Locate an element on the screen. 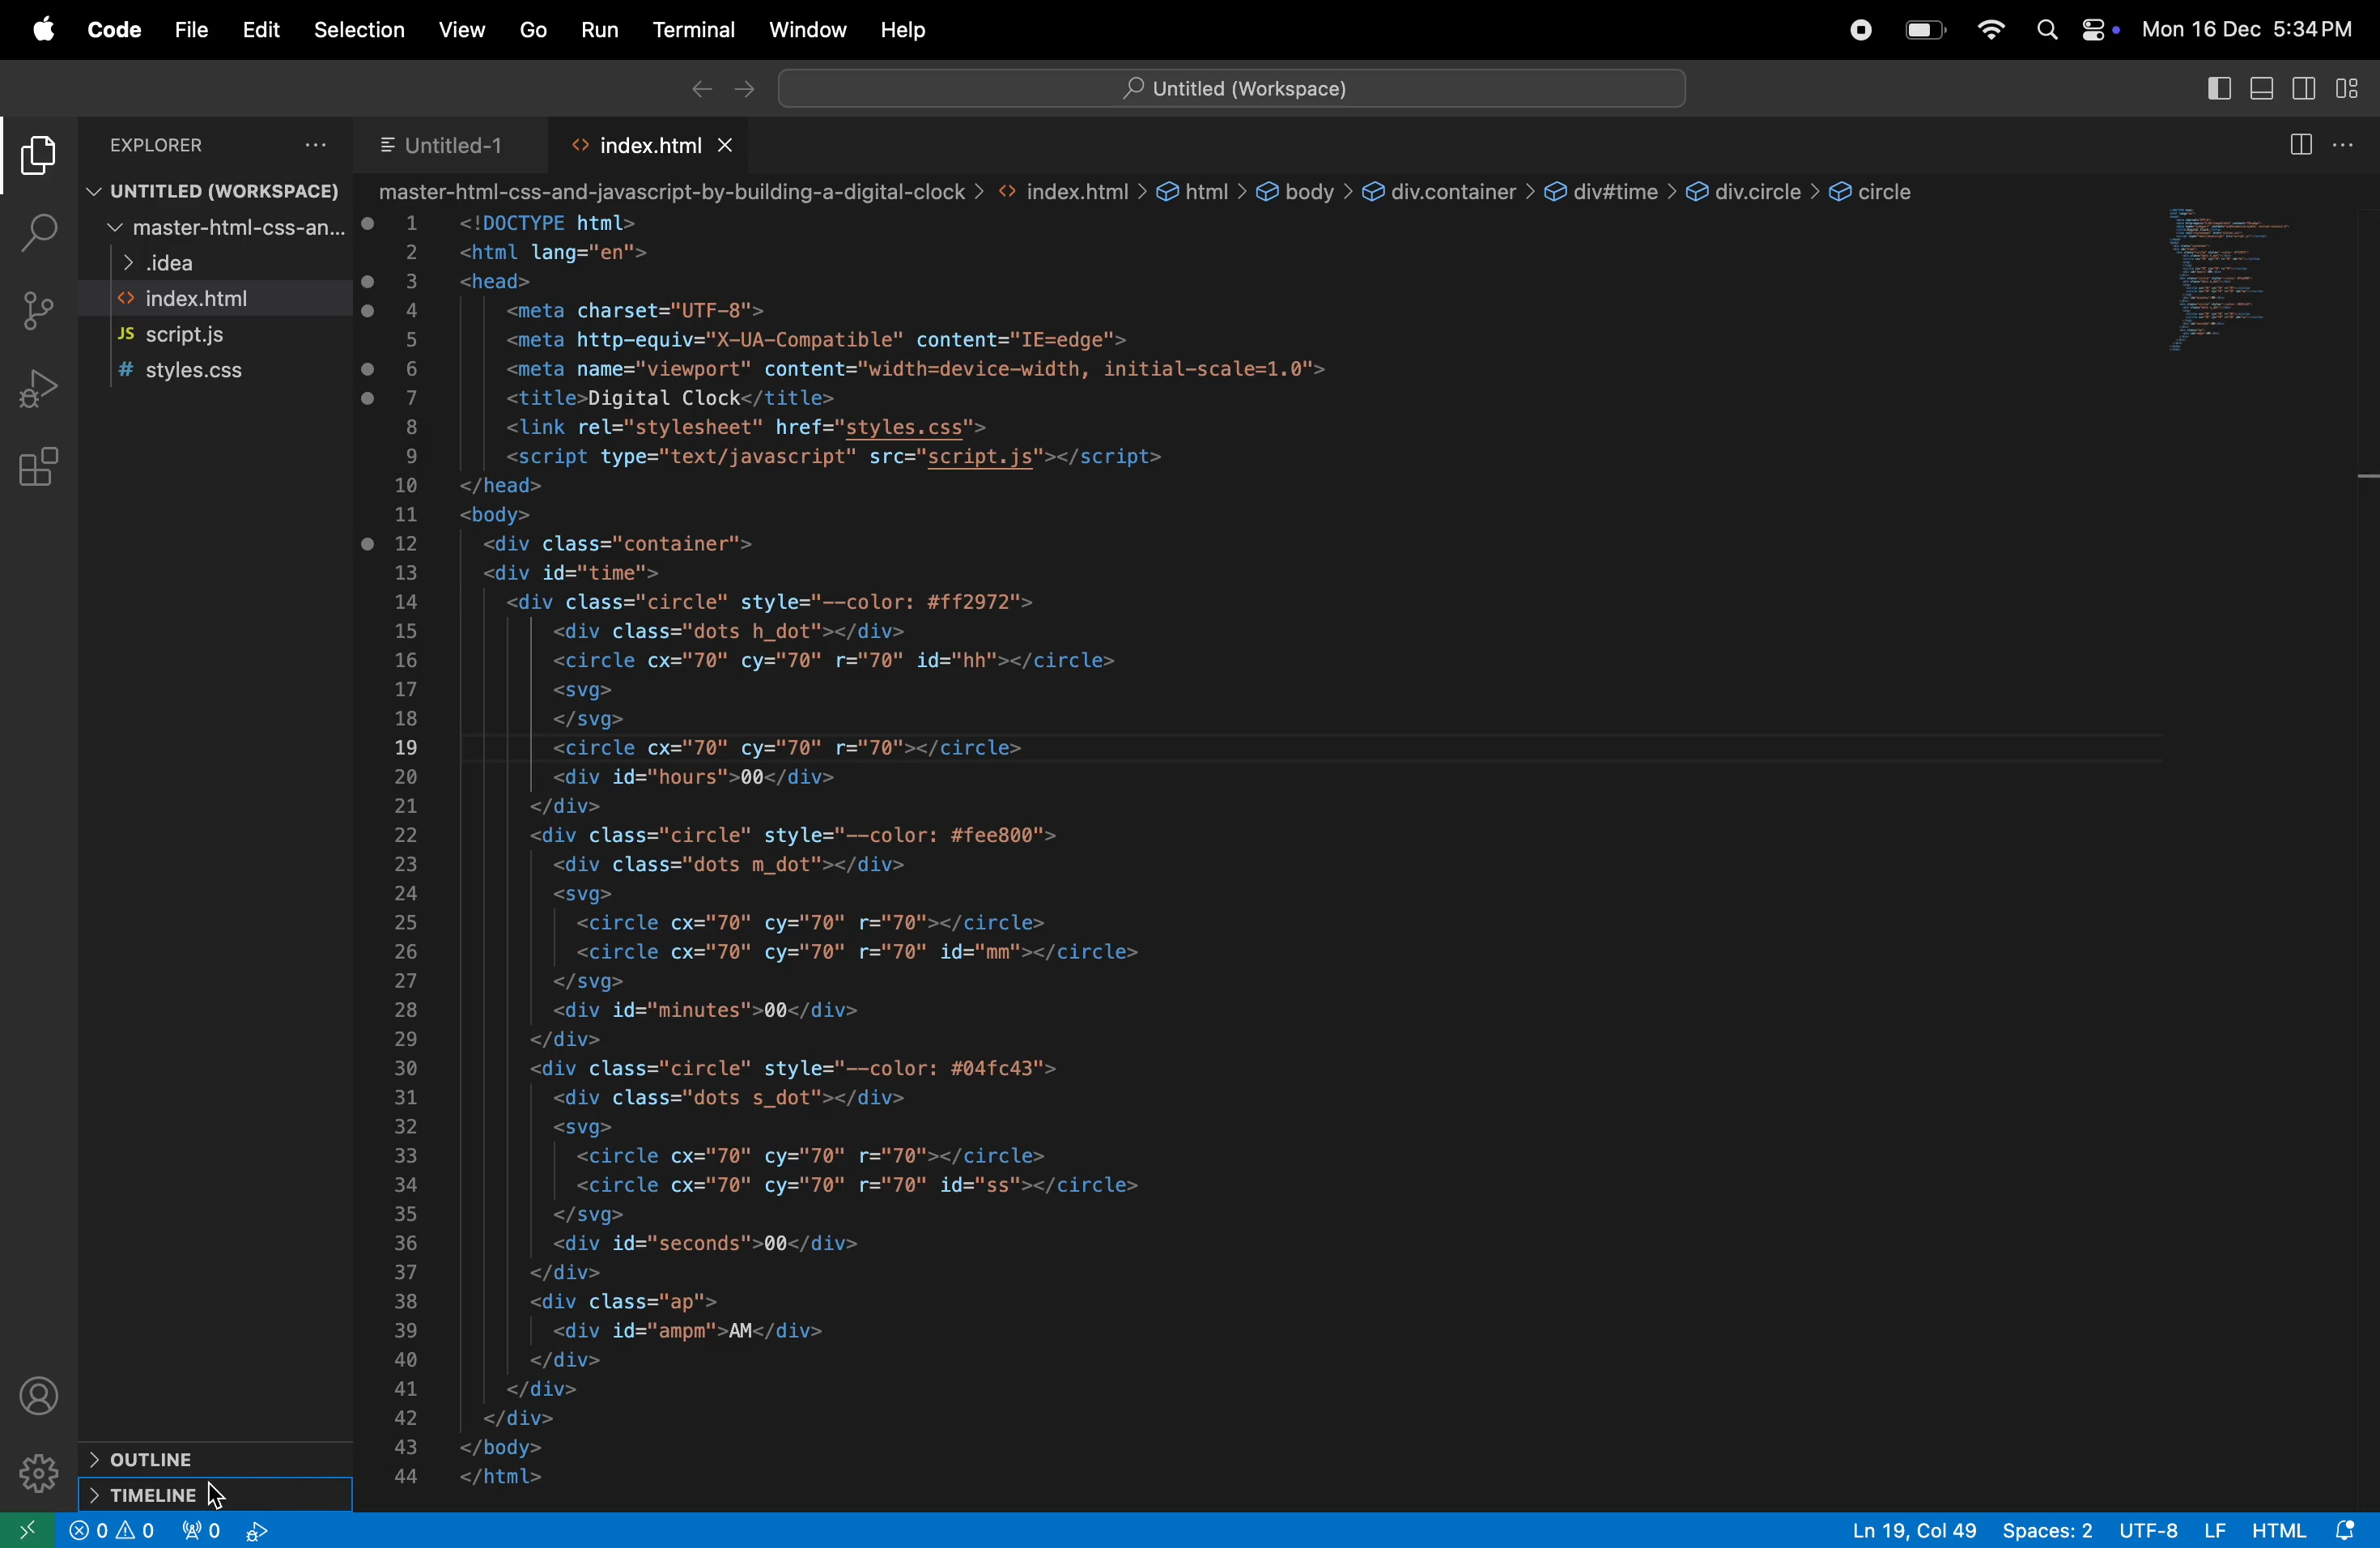 The width and height of the screenshot is (2380, 1548). Mon 16 Dec 5:34 PM is located at coordinates (2256, 27).